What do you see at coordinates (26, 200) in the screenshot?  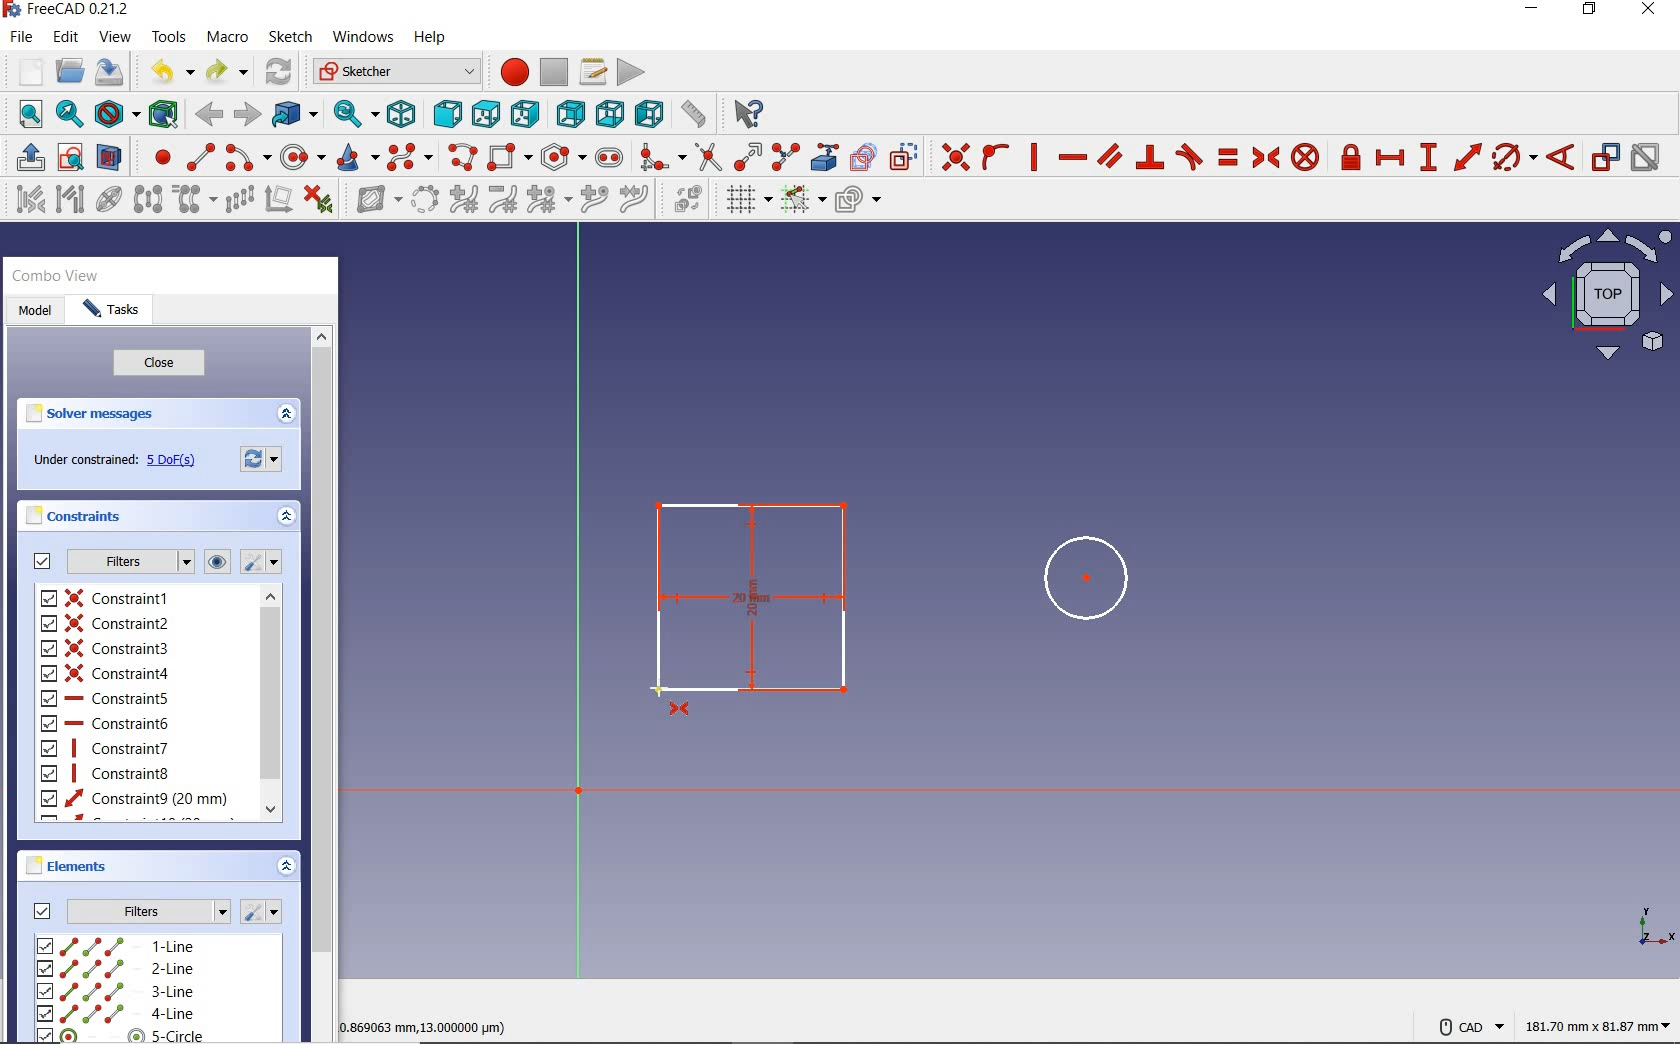 I see `select associated constraints` at bounding box center [26, 200].